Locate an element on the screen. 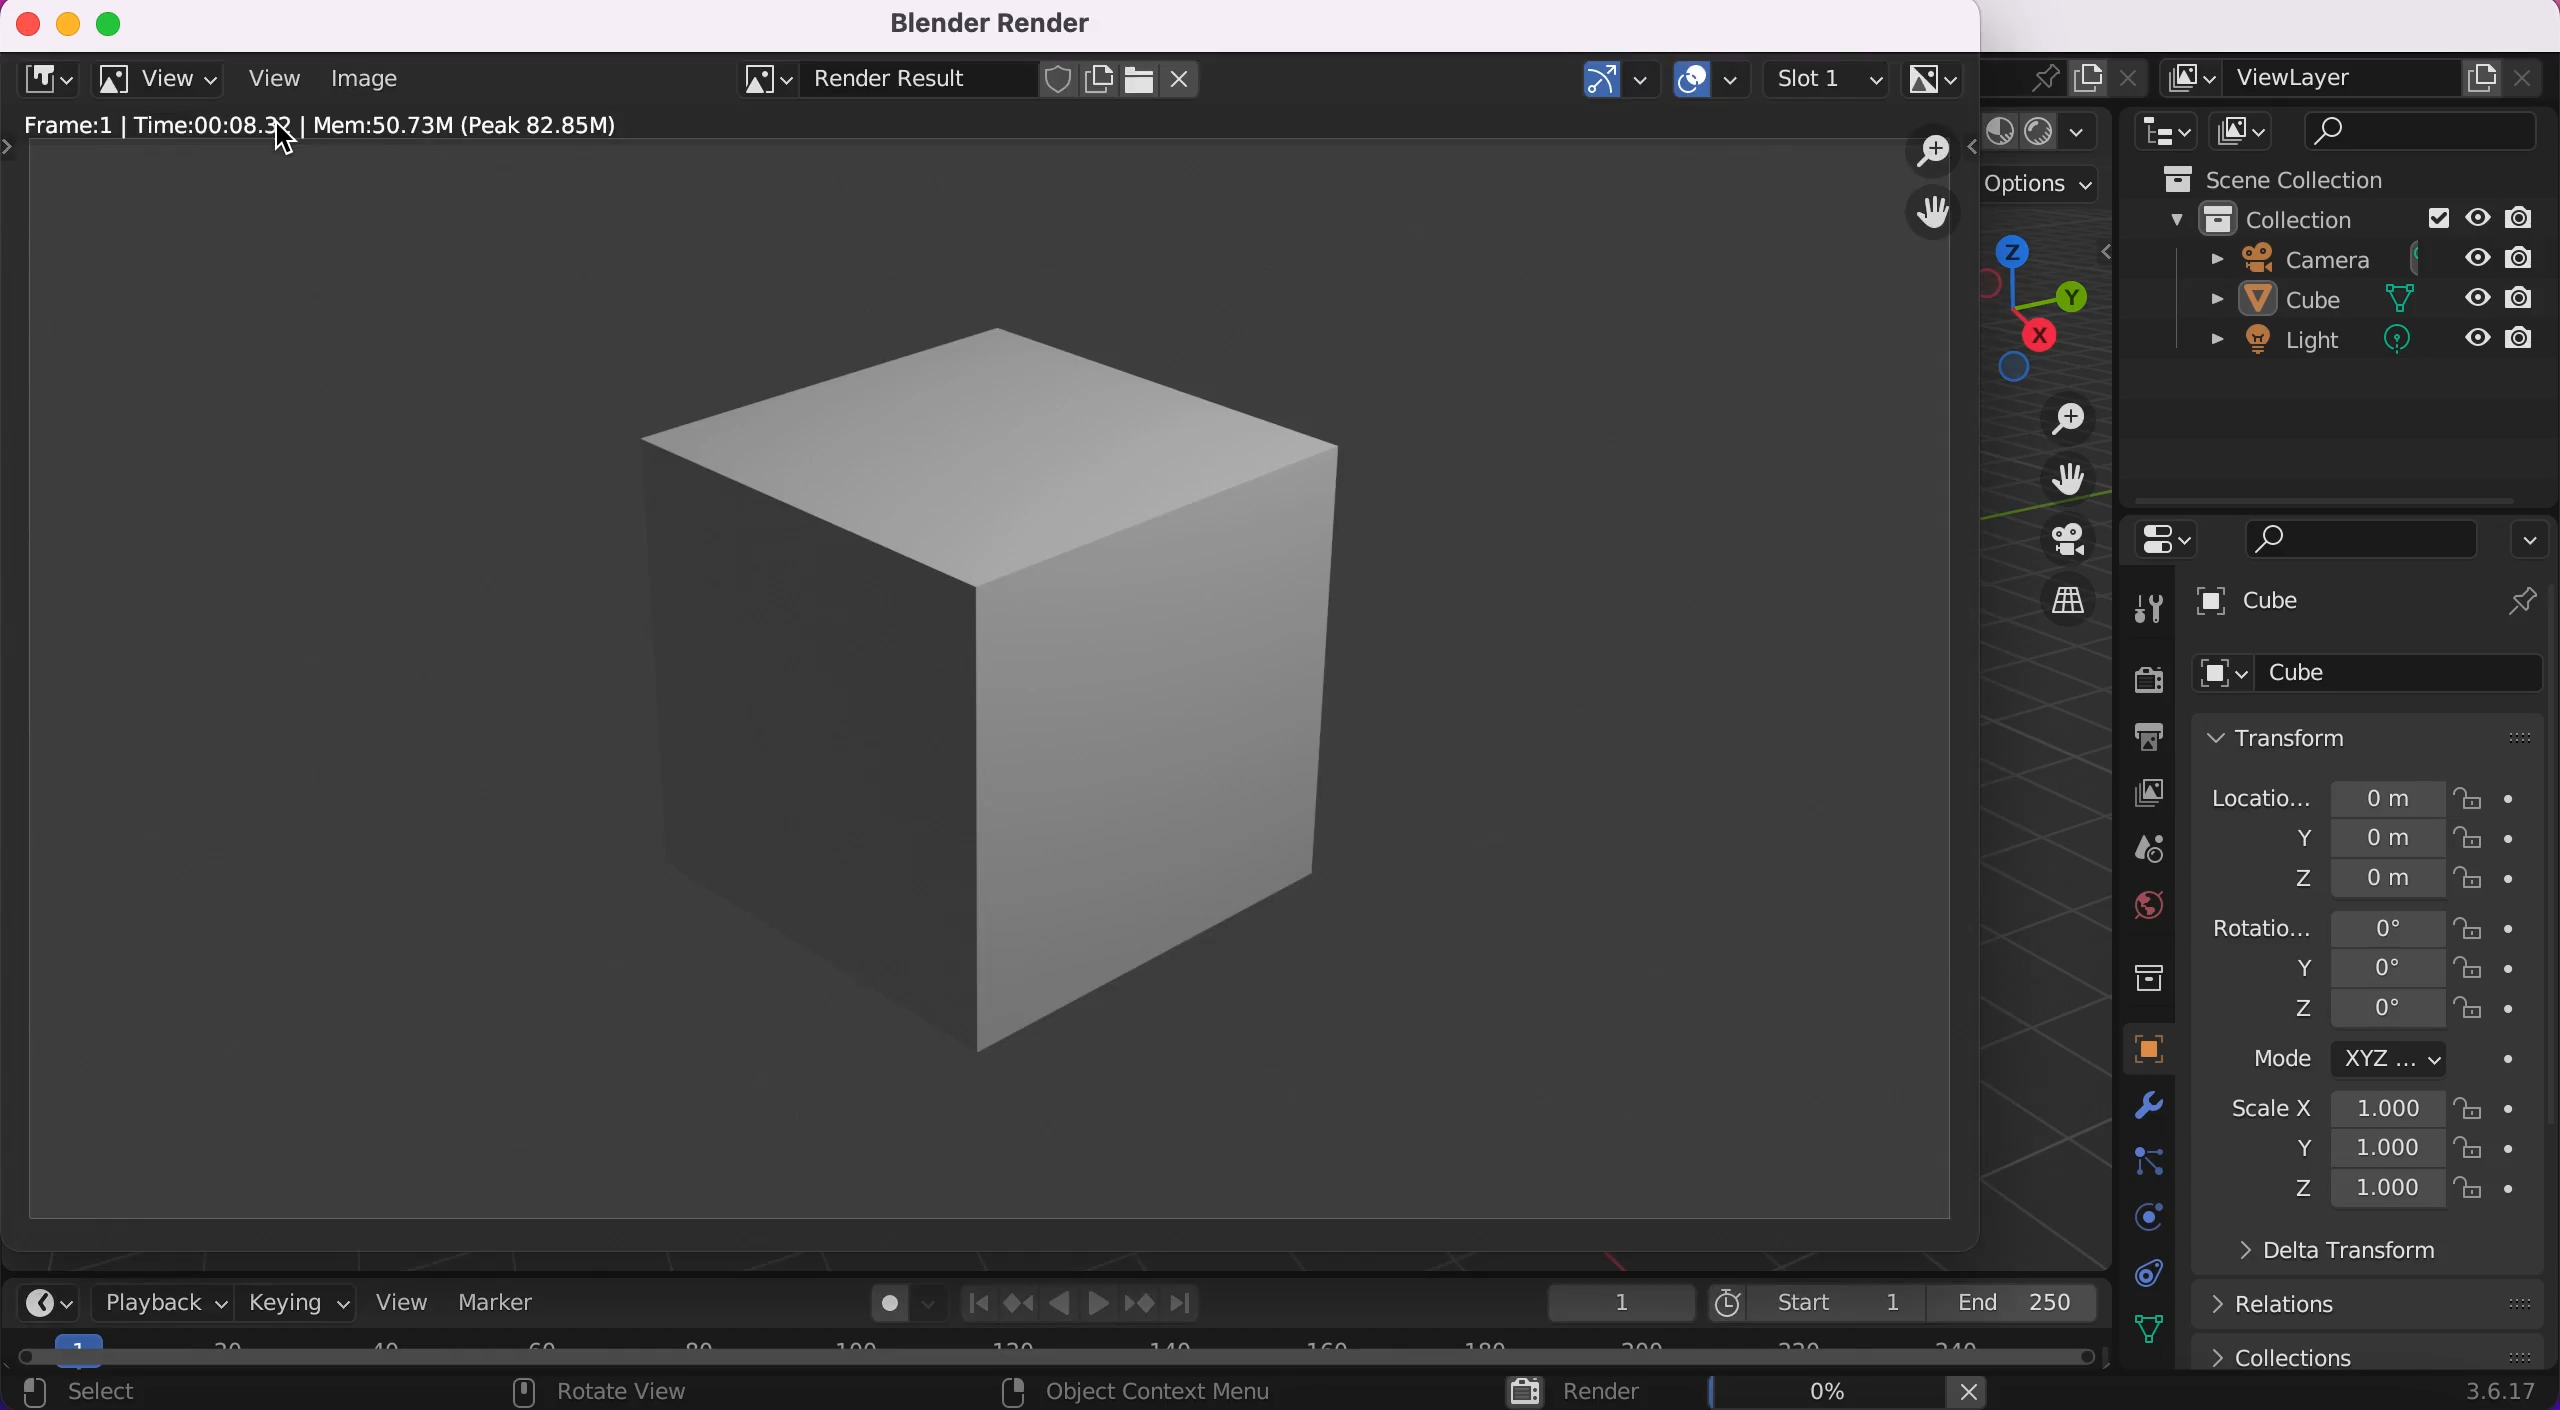  hide in viewport is located at coordinates (2479, 256).